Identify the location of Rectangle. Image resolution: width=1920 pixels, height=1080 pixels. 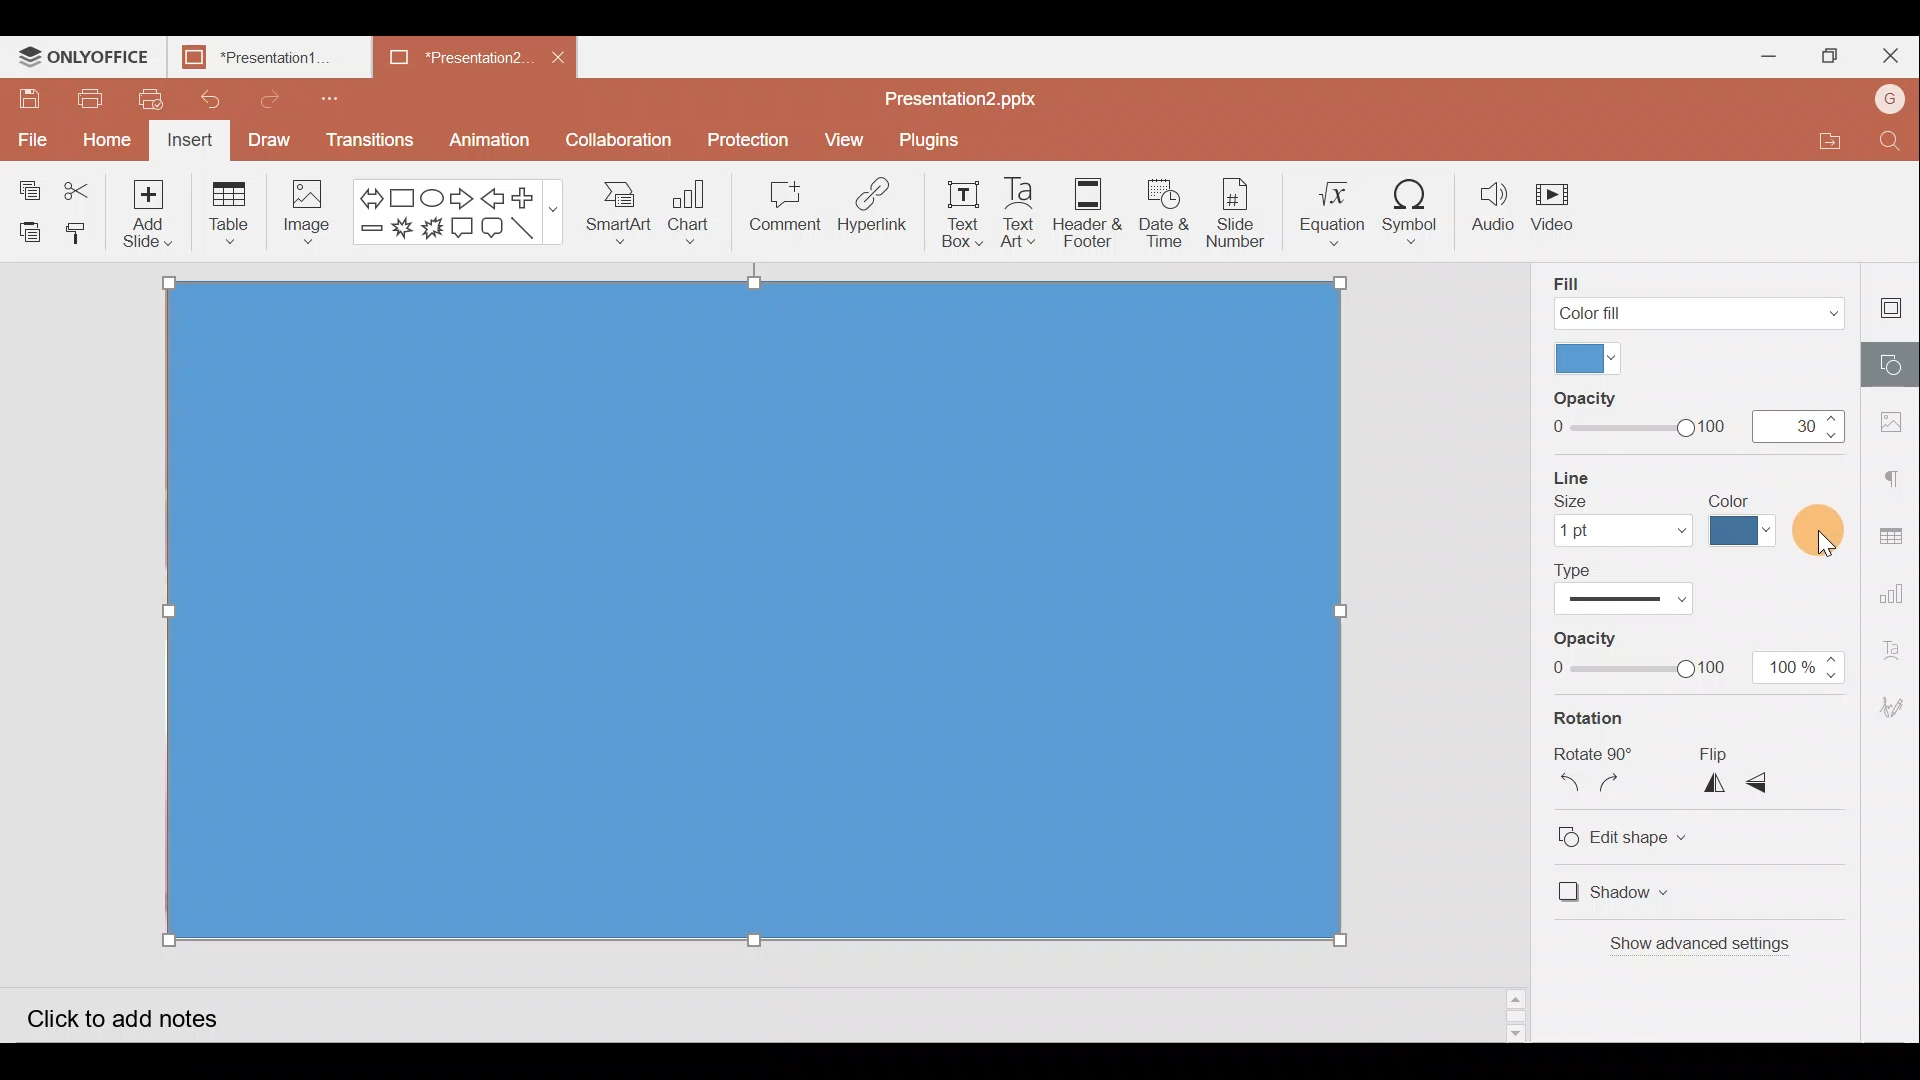
(407, 193).